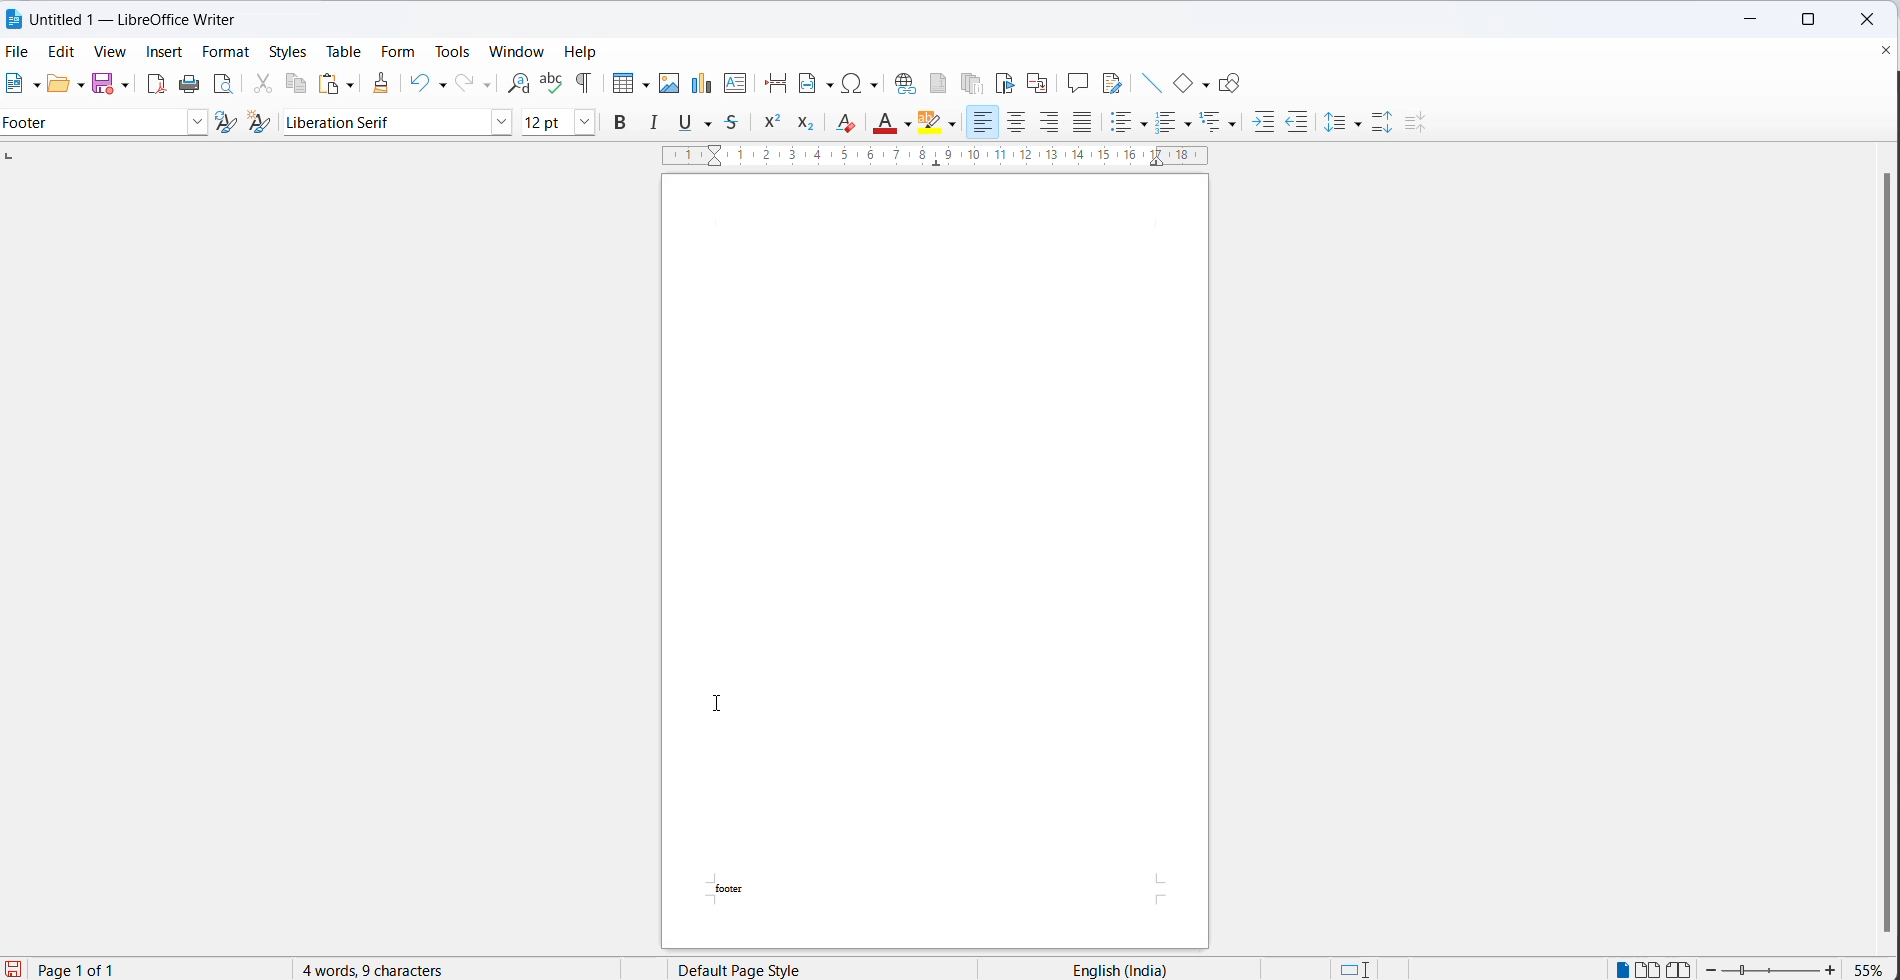 The width and height of the screenshot is (1900, 980). Describe the element at coordinates (1866, 546) in the screenshot. I see `scrollbar` at that location.